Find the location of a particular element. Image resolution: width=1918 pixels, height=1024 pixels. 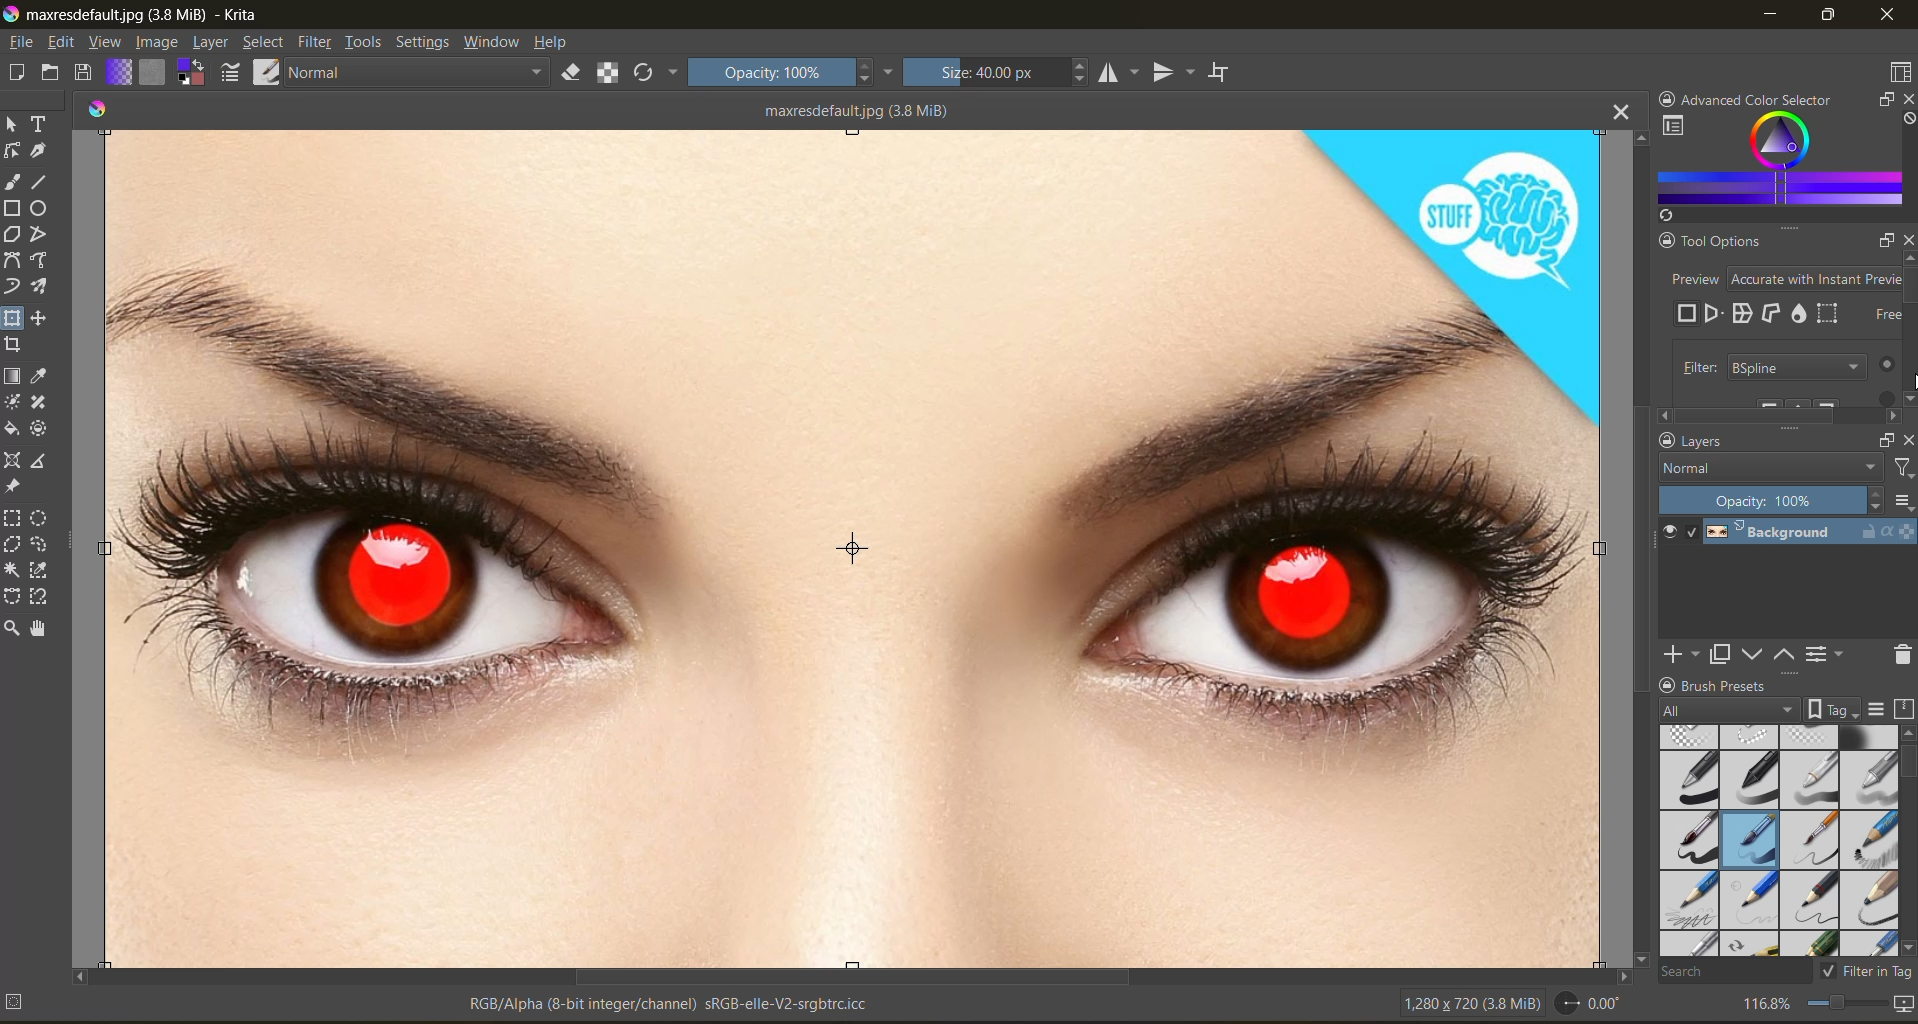

tool is located at coordinates (41, 460).